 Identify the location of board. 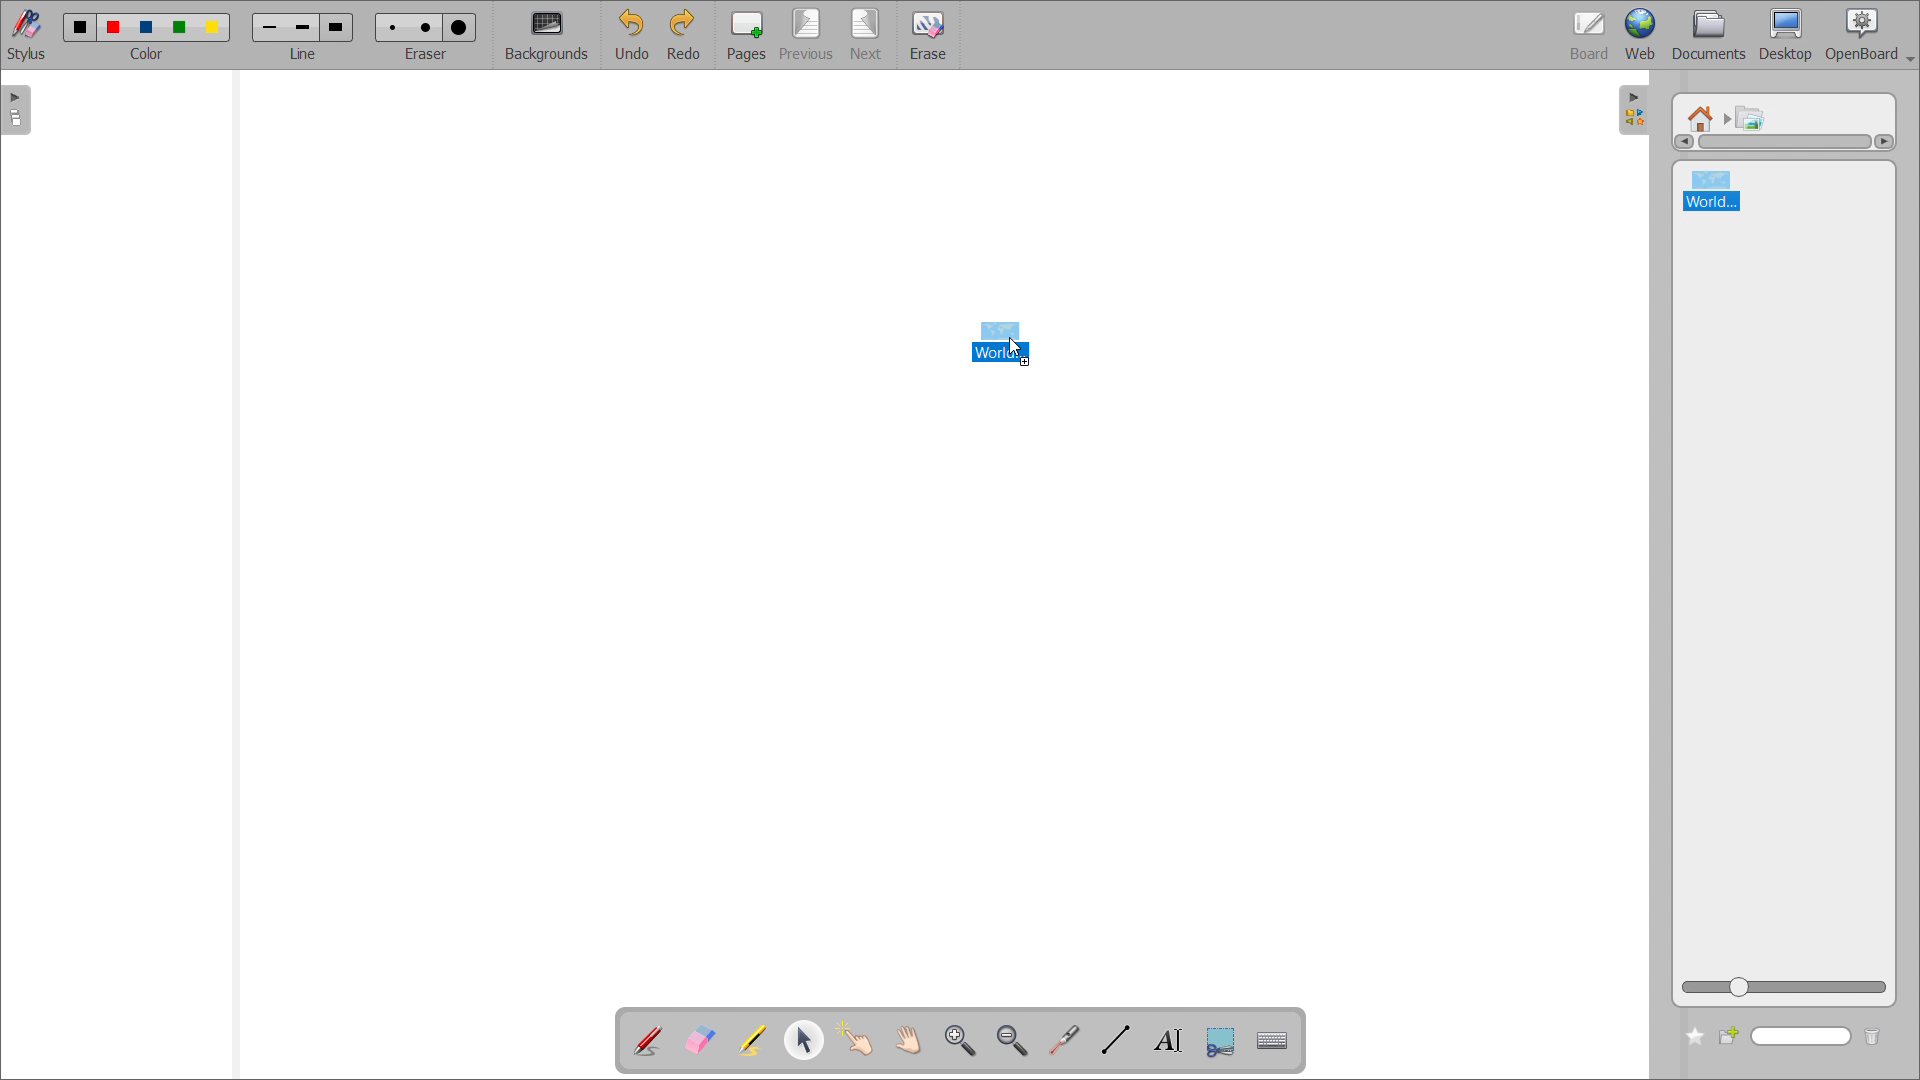
(1590, 35).